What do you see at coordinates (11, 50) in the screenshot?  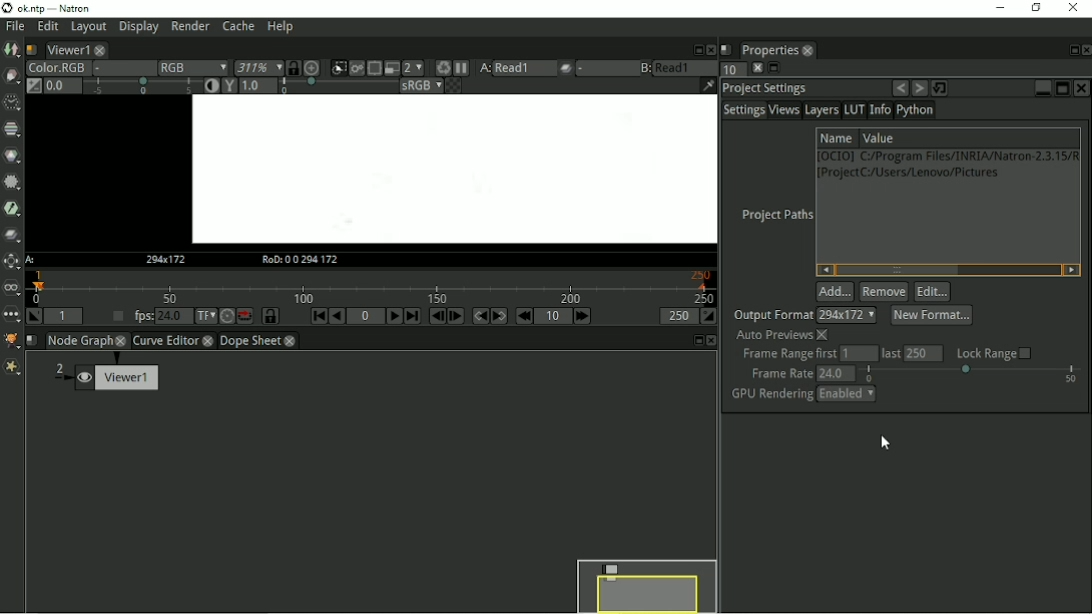 I see `Image` at bounding box center [11, 50].